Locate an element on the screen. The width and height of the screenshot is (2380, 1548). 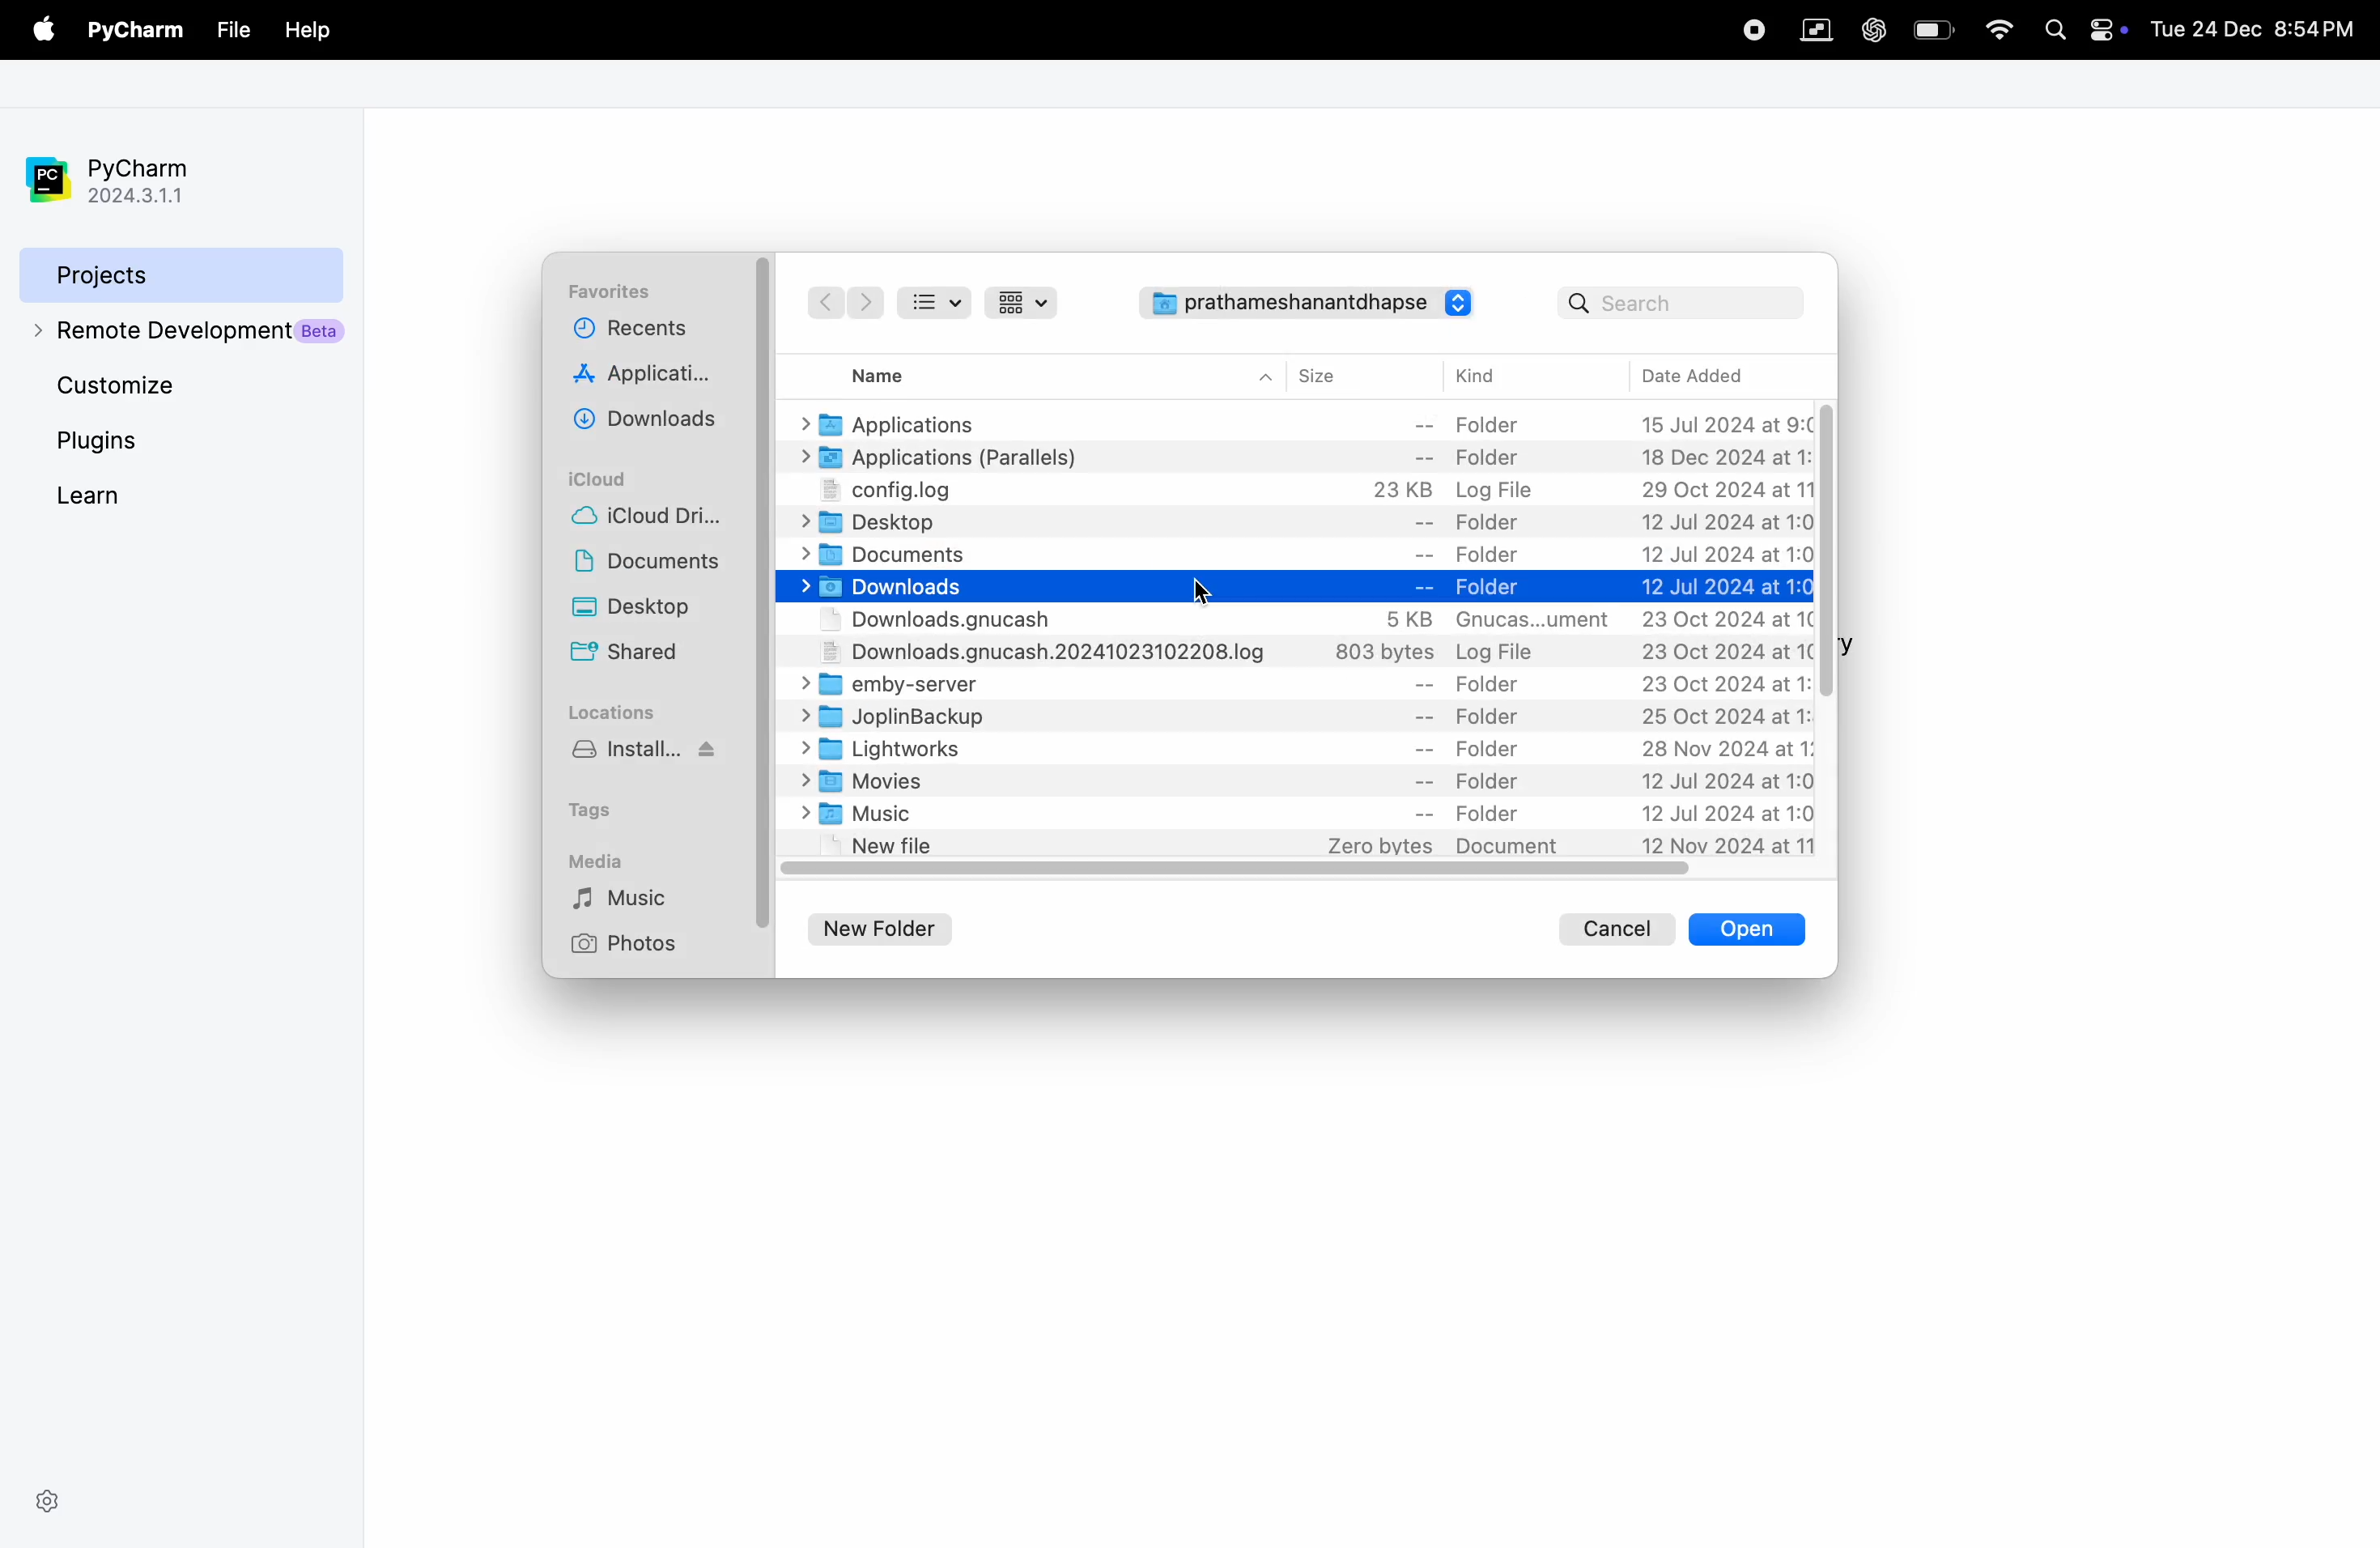
locations is located at coordinates (615, 712).